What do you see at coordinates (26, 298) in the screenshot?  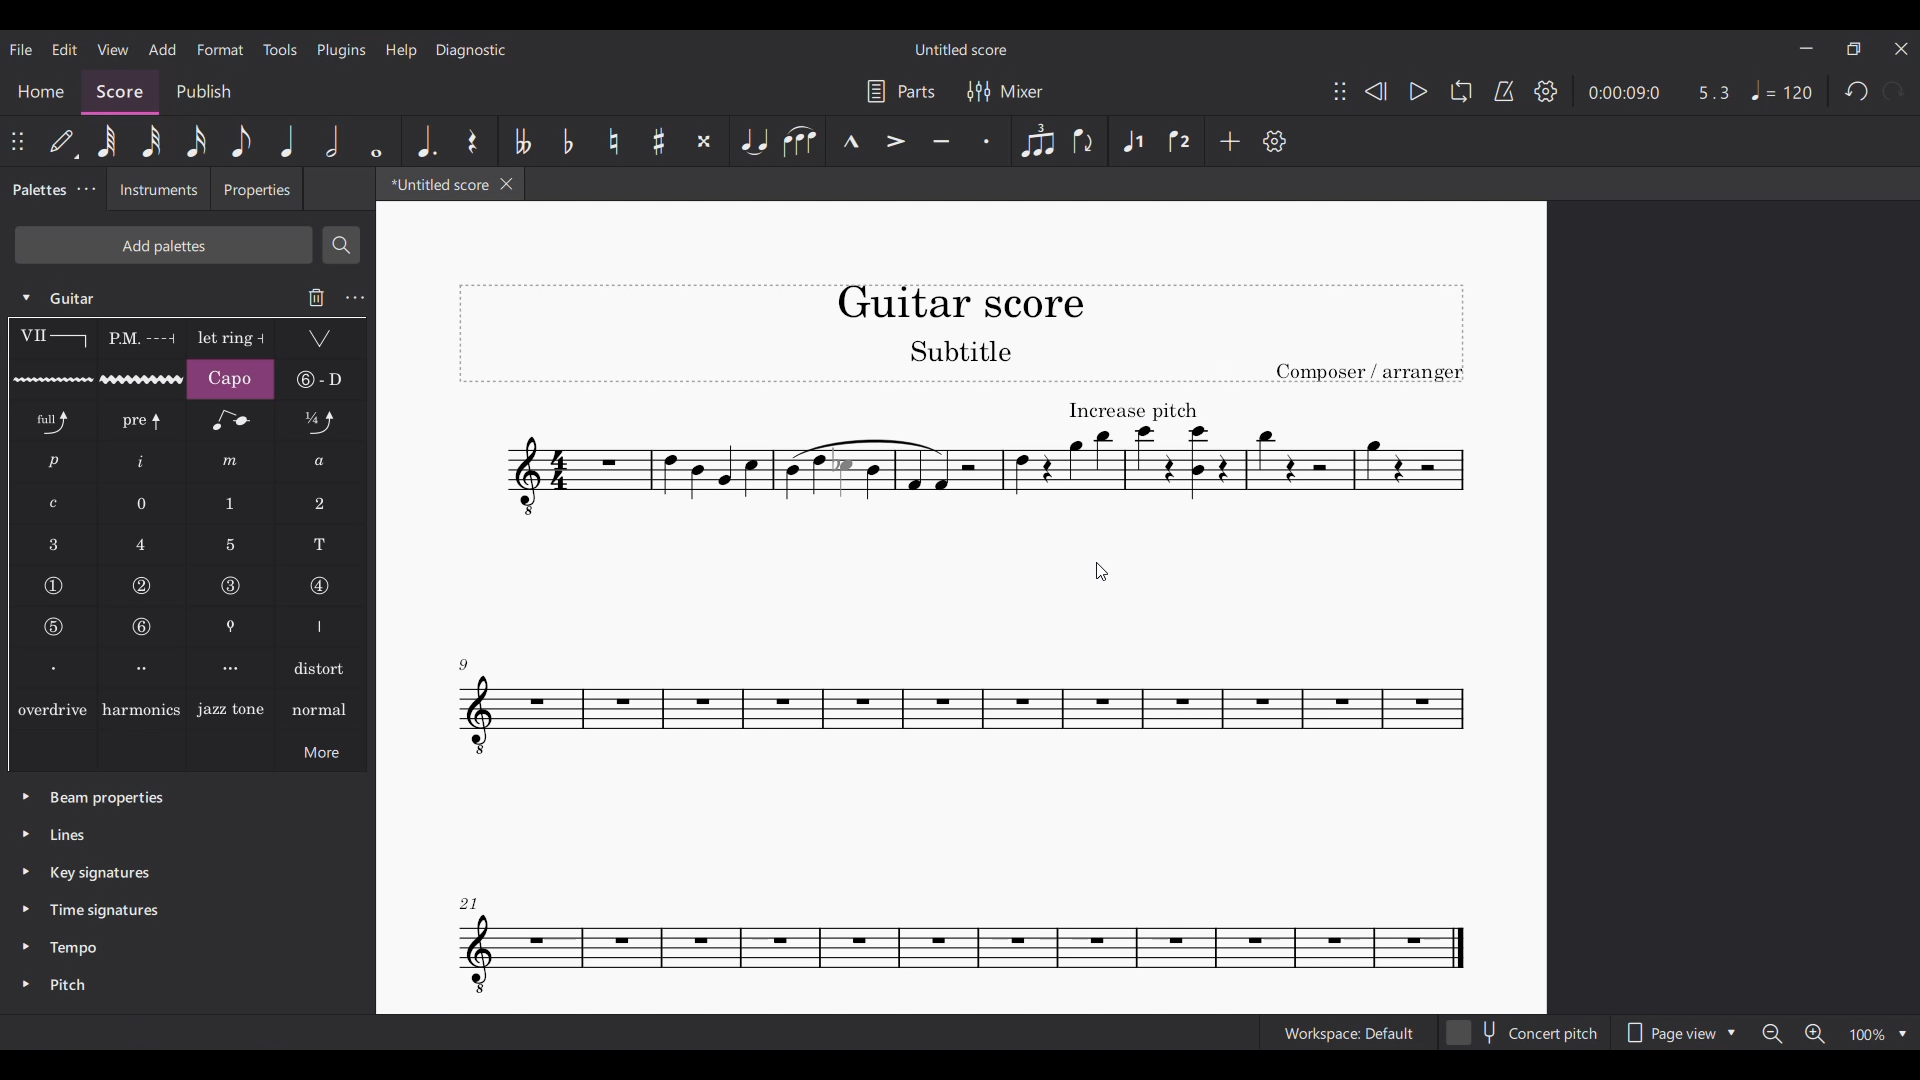 I see `Click to collapse ` at bounding box center [26, 298].